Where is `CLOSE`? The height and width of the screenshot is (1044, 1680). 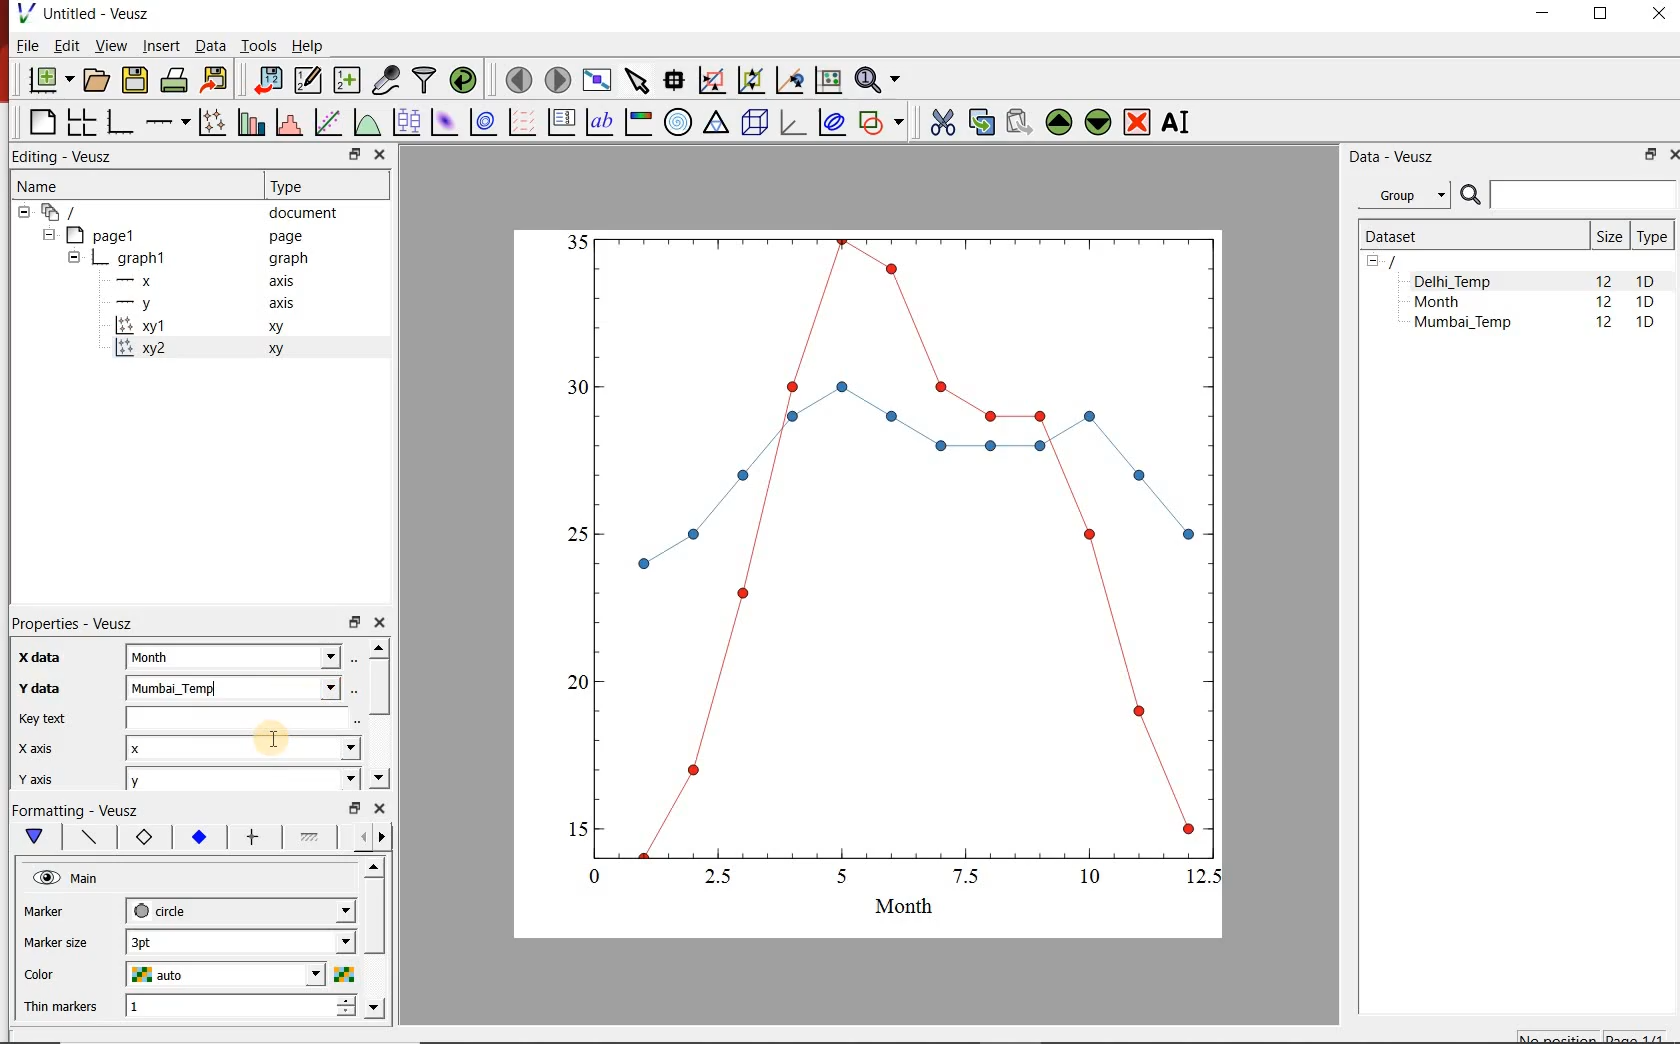 CLOSE is located at coordinates (1656, 13).